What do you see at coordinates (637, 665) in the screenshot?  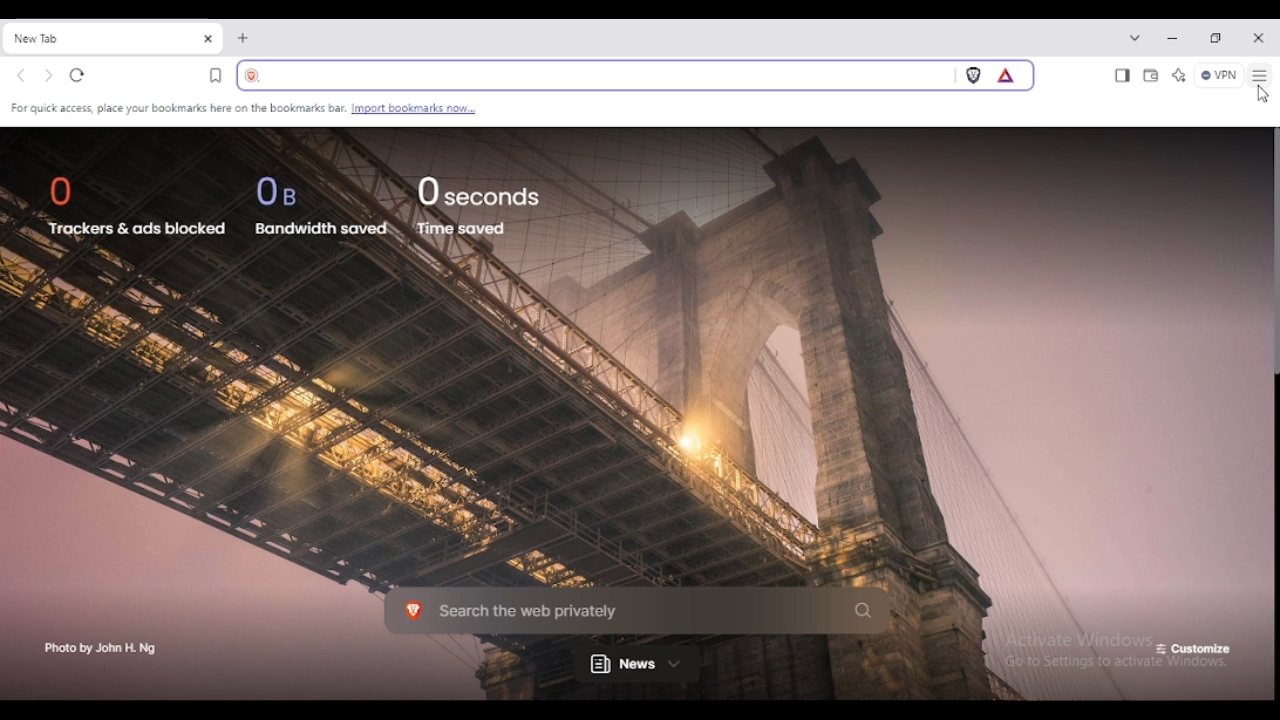 I see `news` at bounding box center [637, 665].